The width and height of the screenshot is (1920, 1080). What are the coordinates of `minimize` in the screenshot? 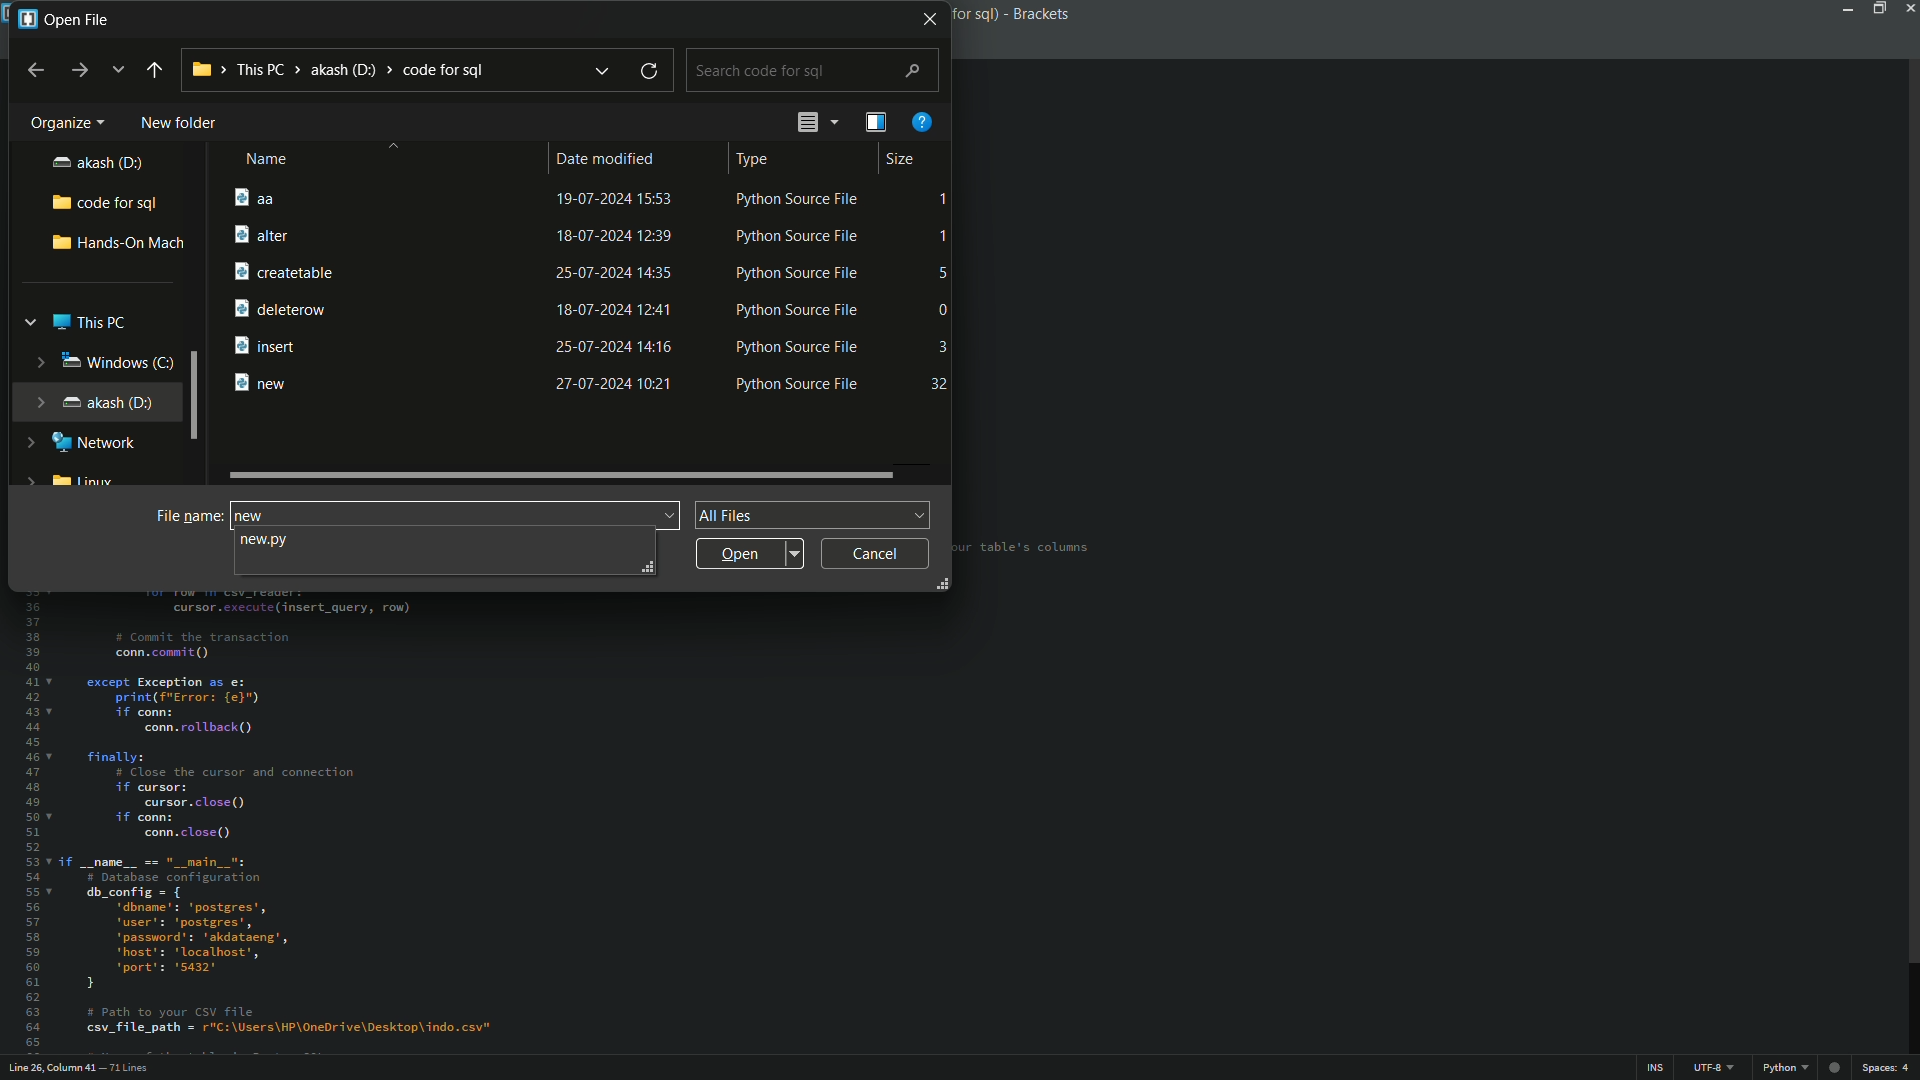 It's located at (1847, 8).